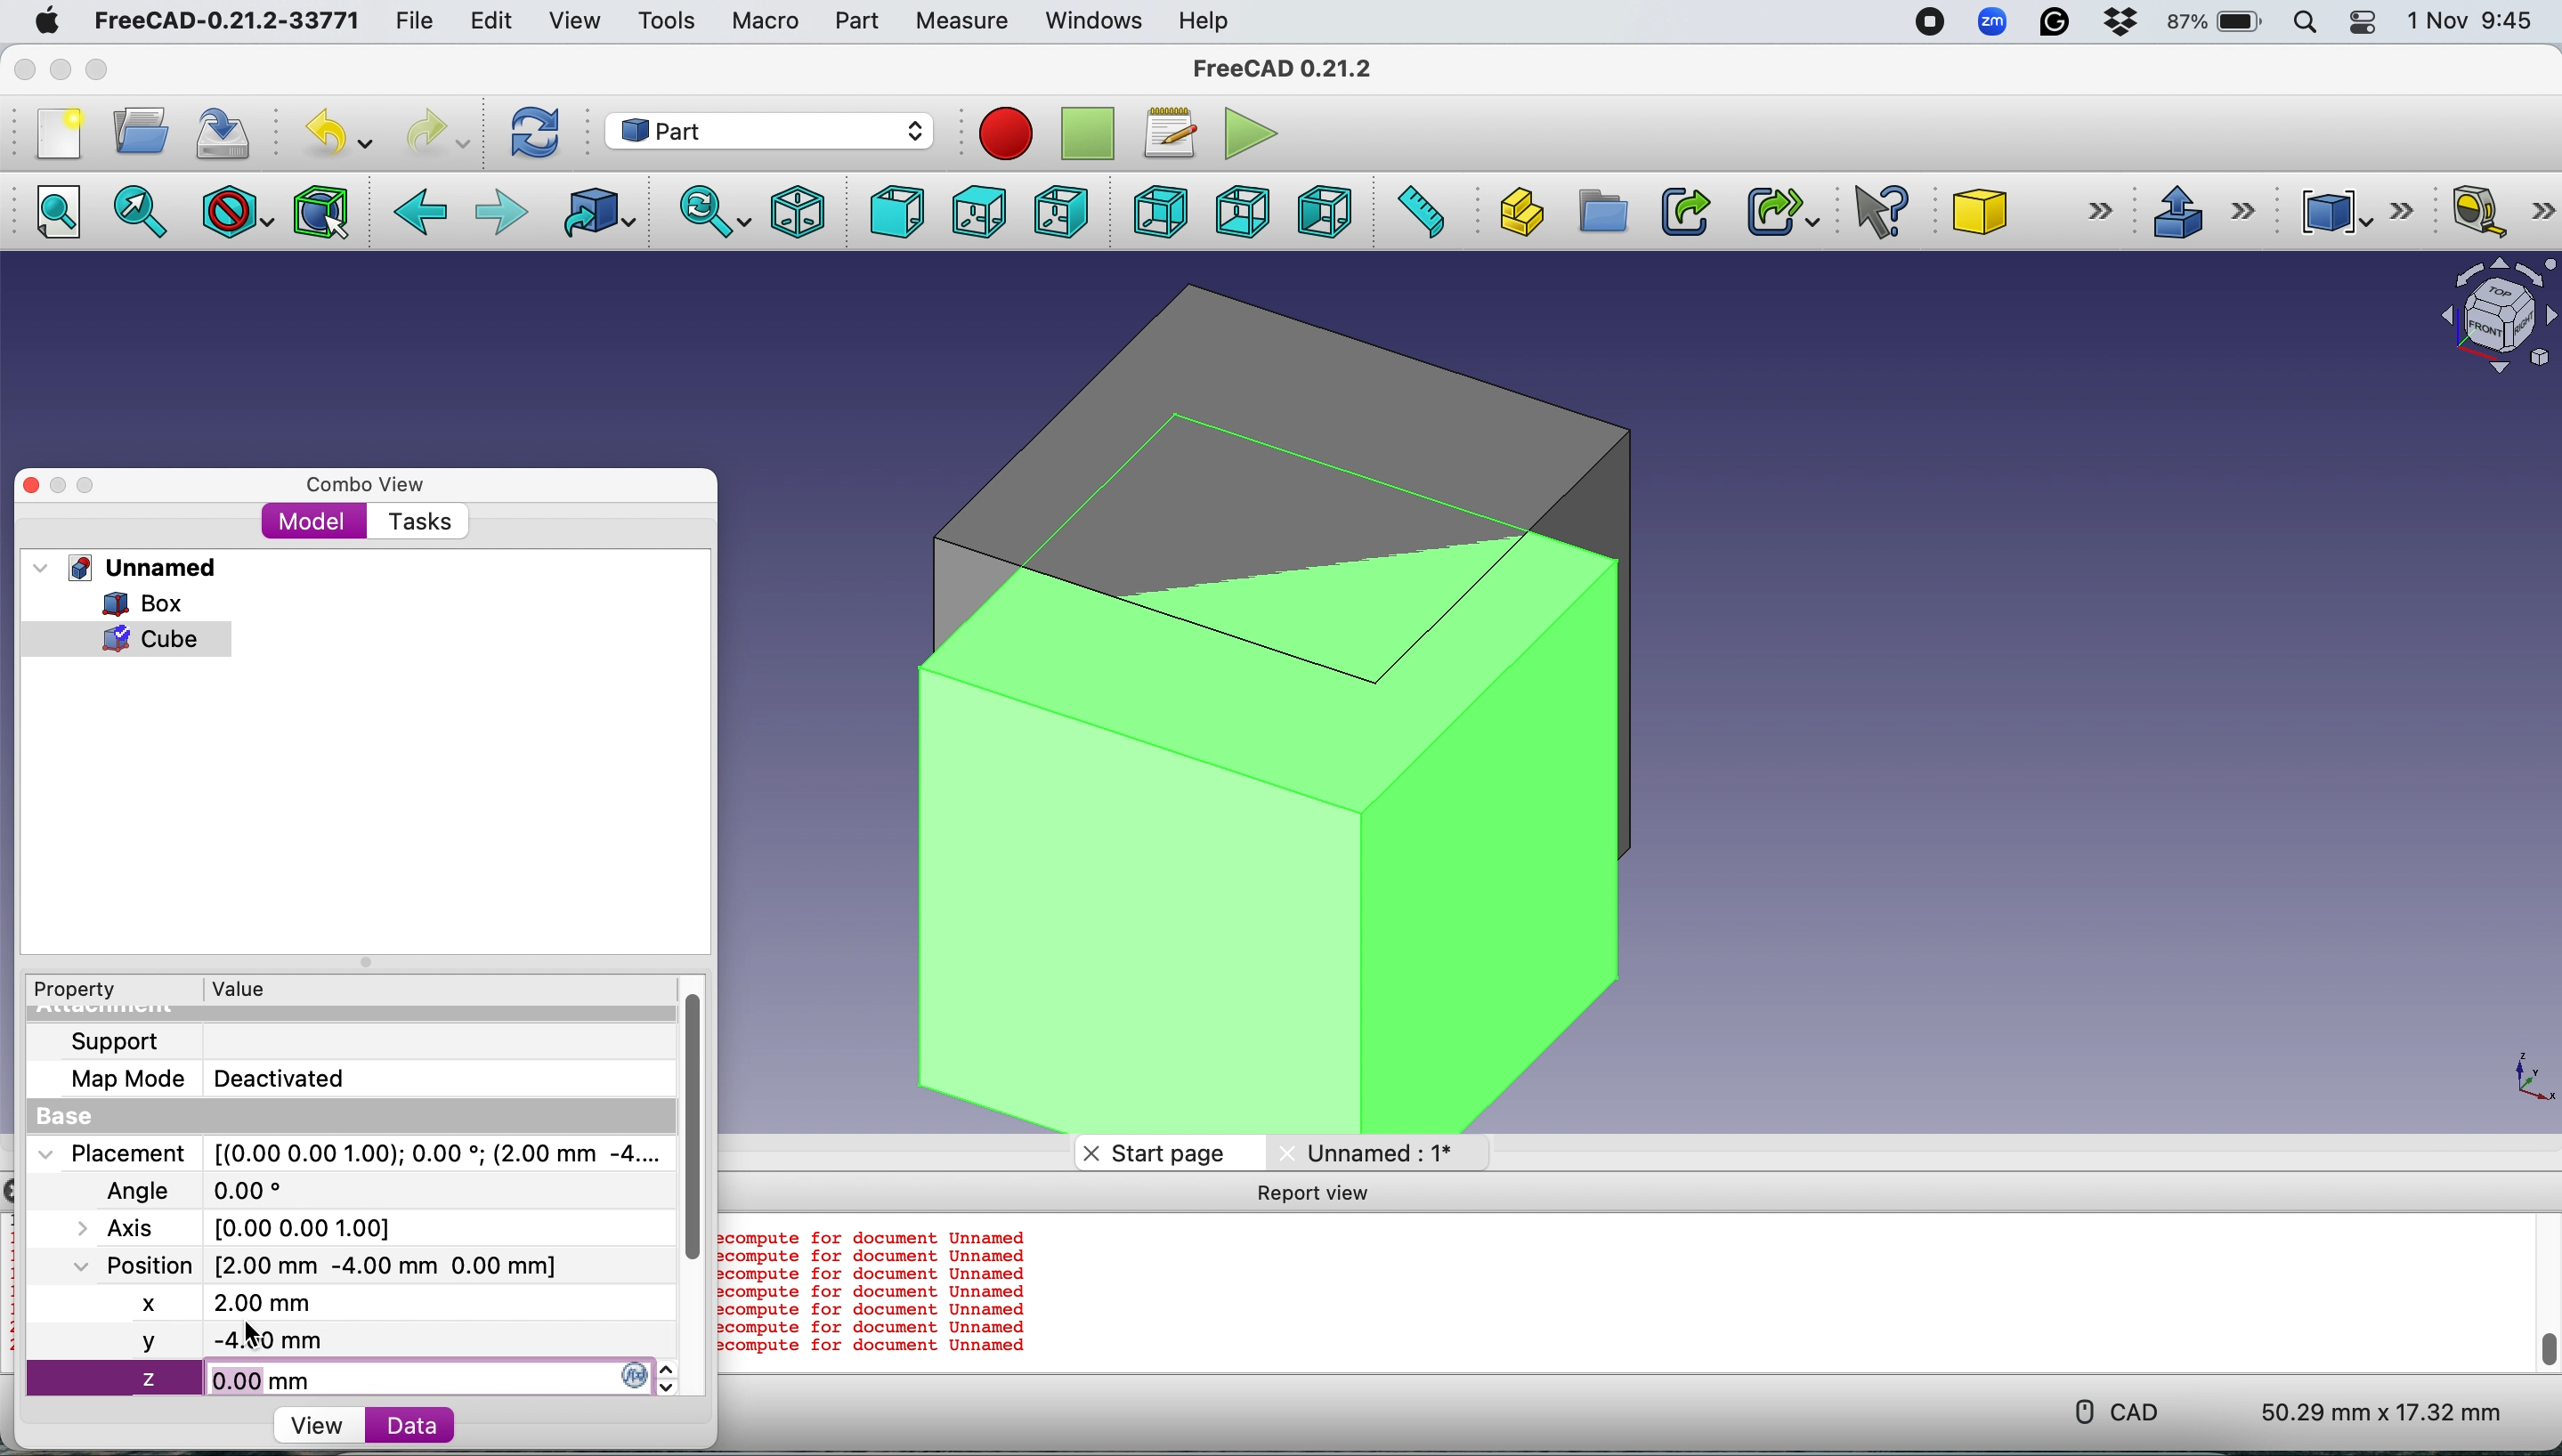 The width and height of the screenshot is (2562, 1456). Describe the element at coordinates (124, 603) in the screenshot. I see `Box` at that location.